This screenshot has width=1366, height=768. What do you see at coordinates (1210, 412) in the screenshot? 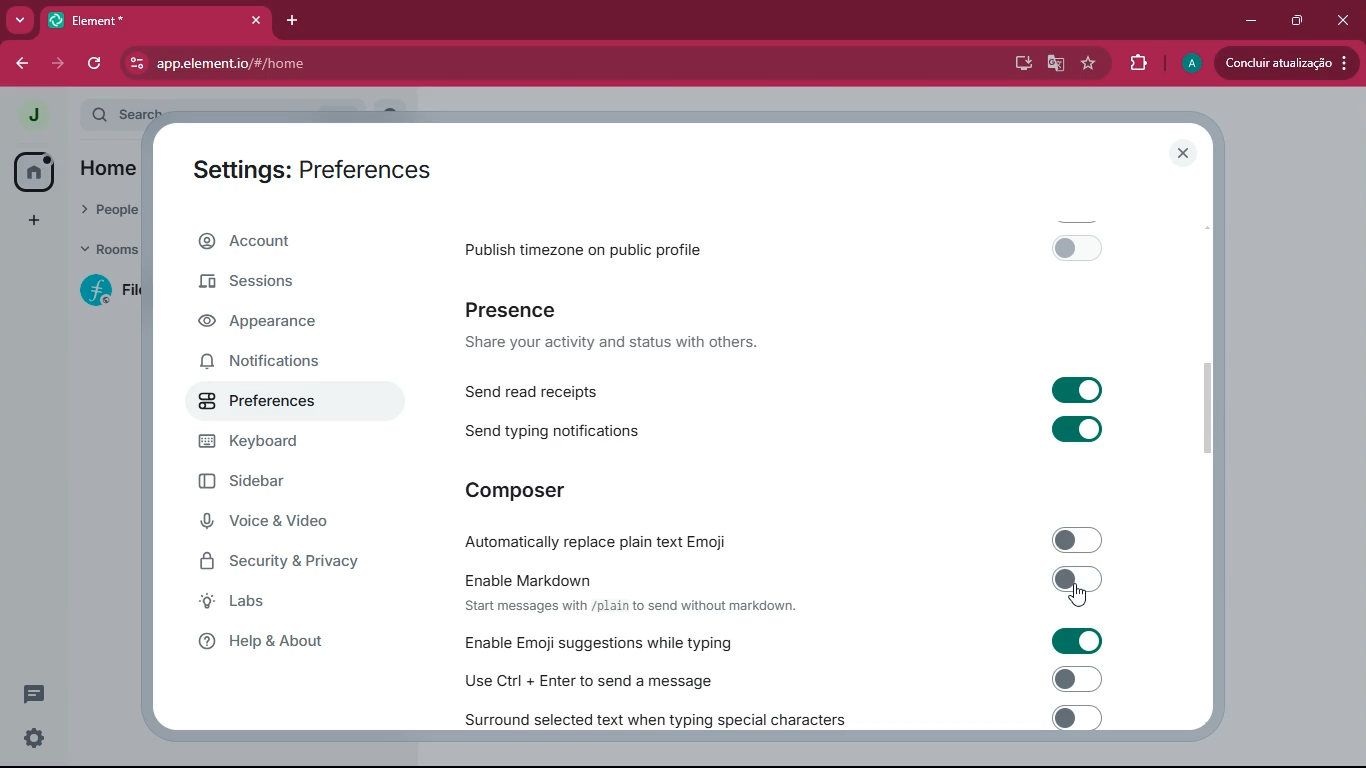
I see `scroll bar` at bounding box center [1210, 412].